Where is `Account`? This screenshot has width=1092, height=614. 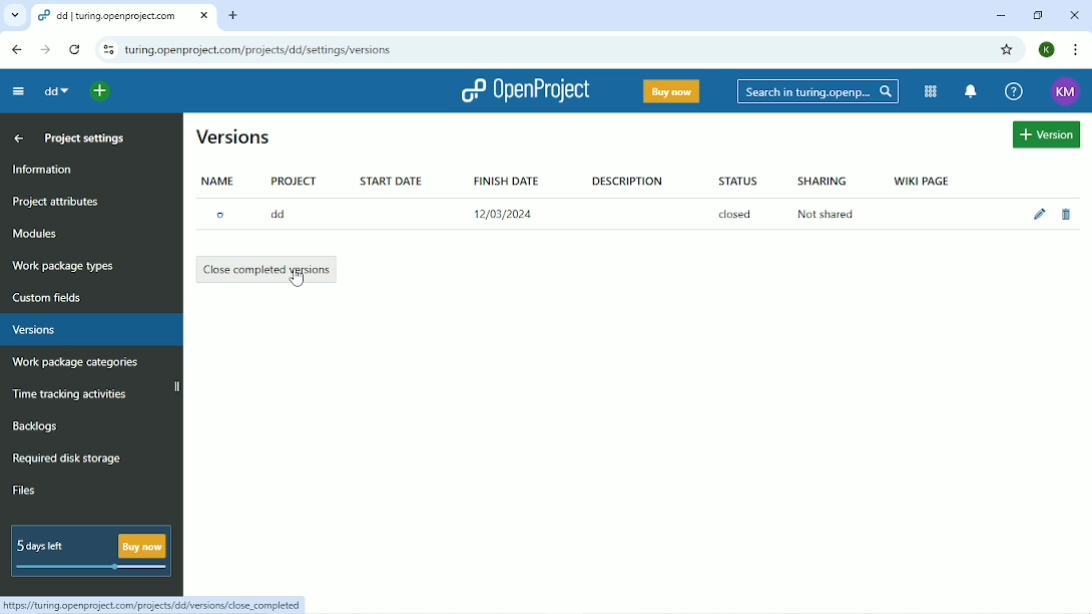 Account is located at coordinates (1049, 49).